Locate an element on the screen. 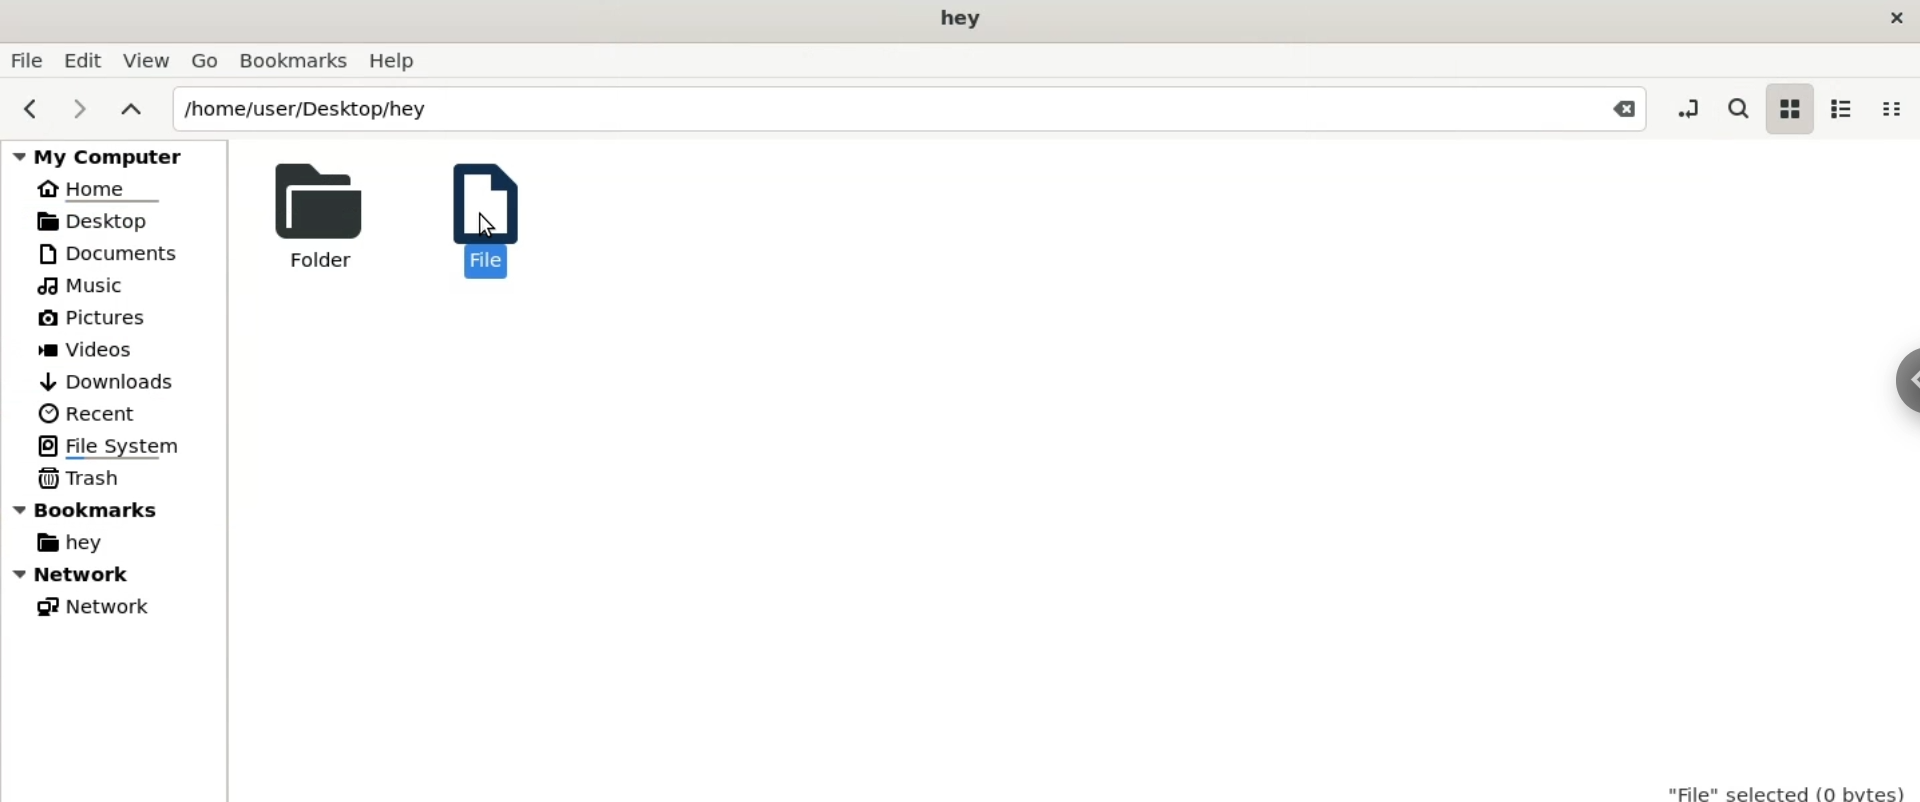  hey is located at coordinates (68, 545).